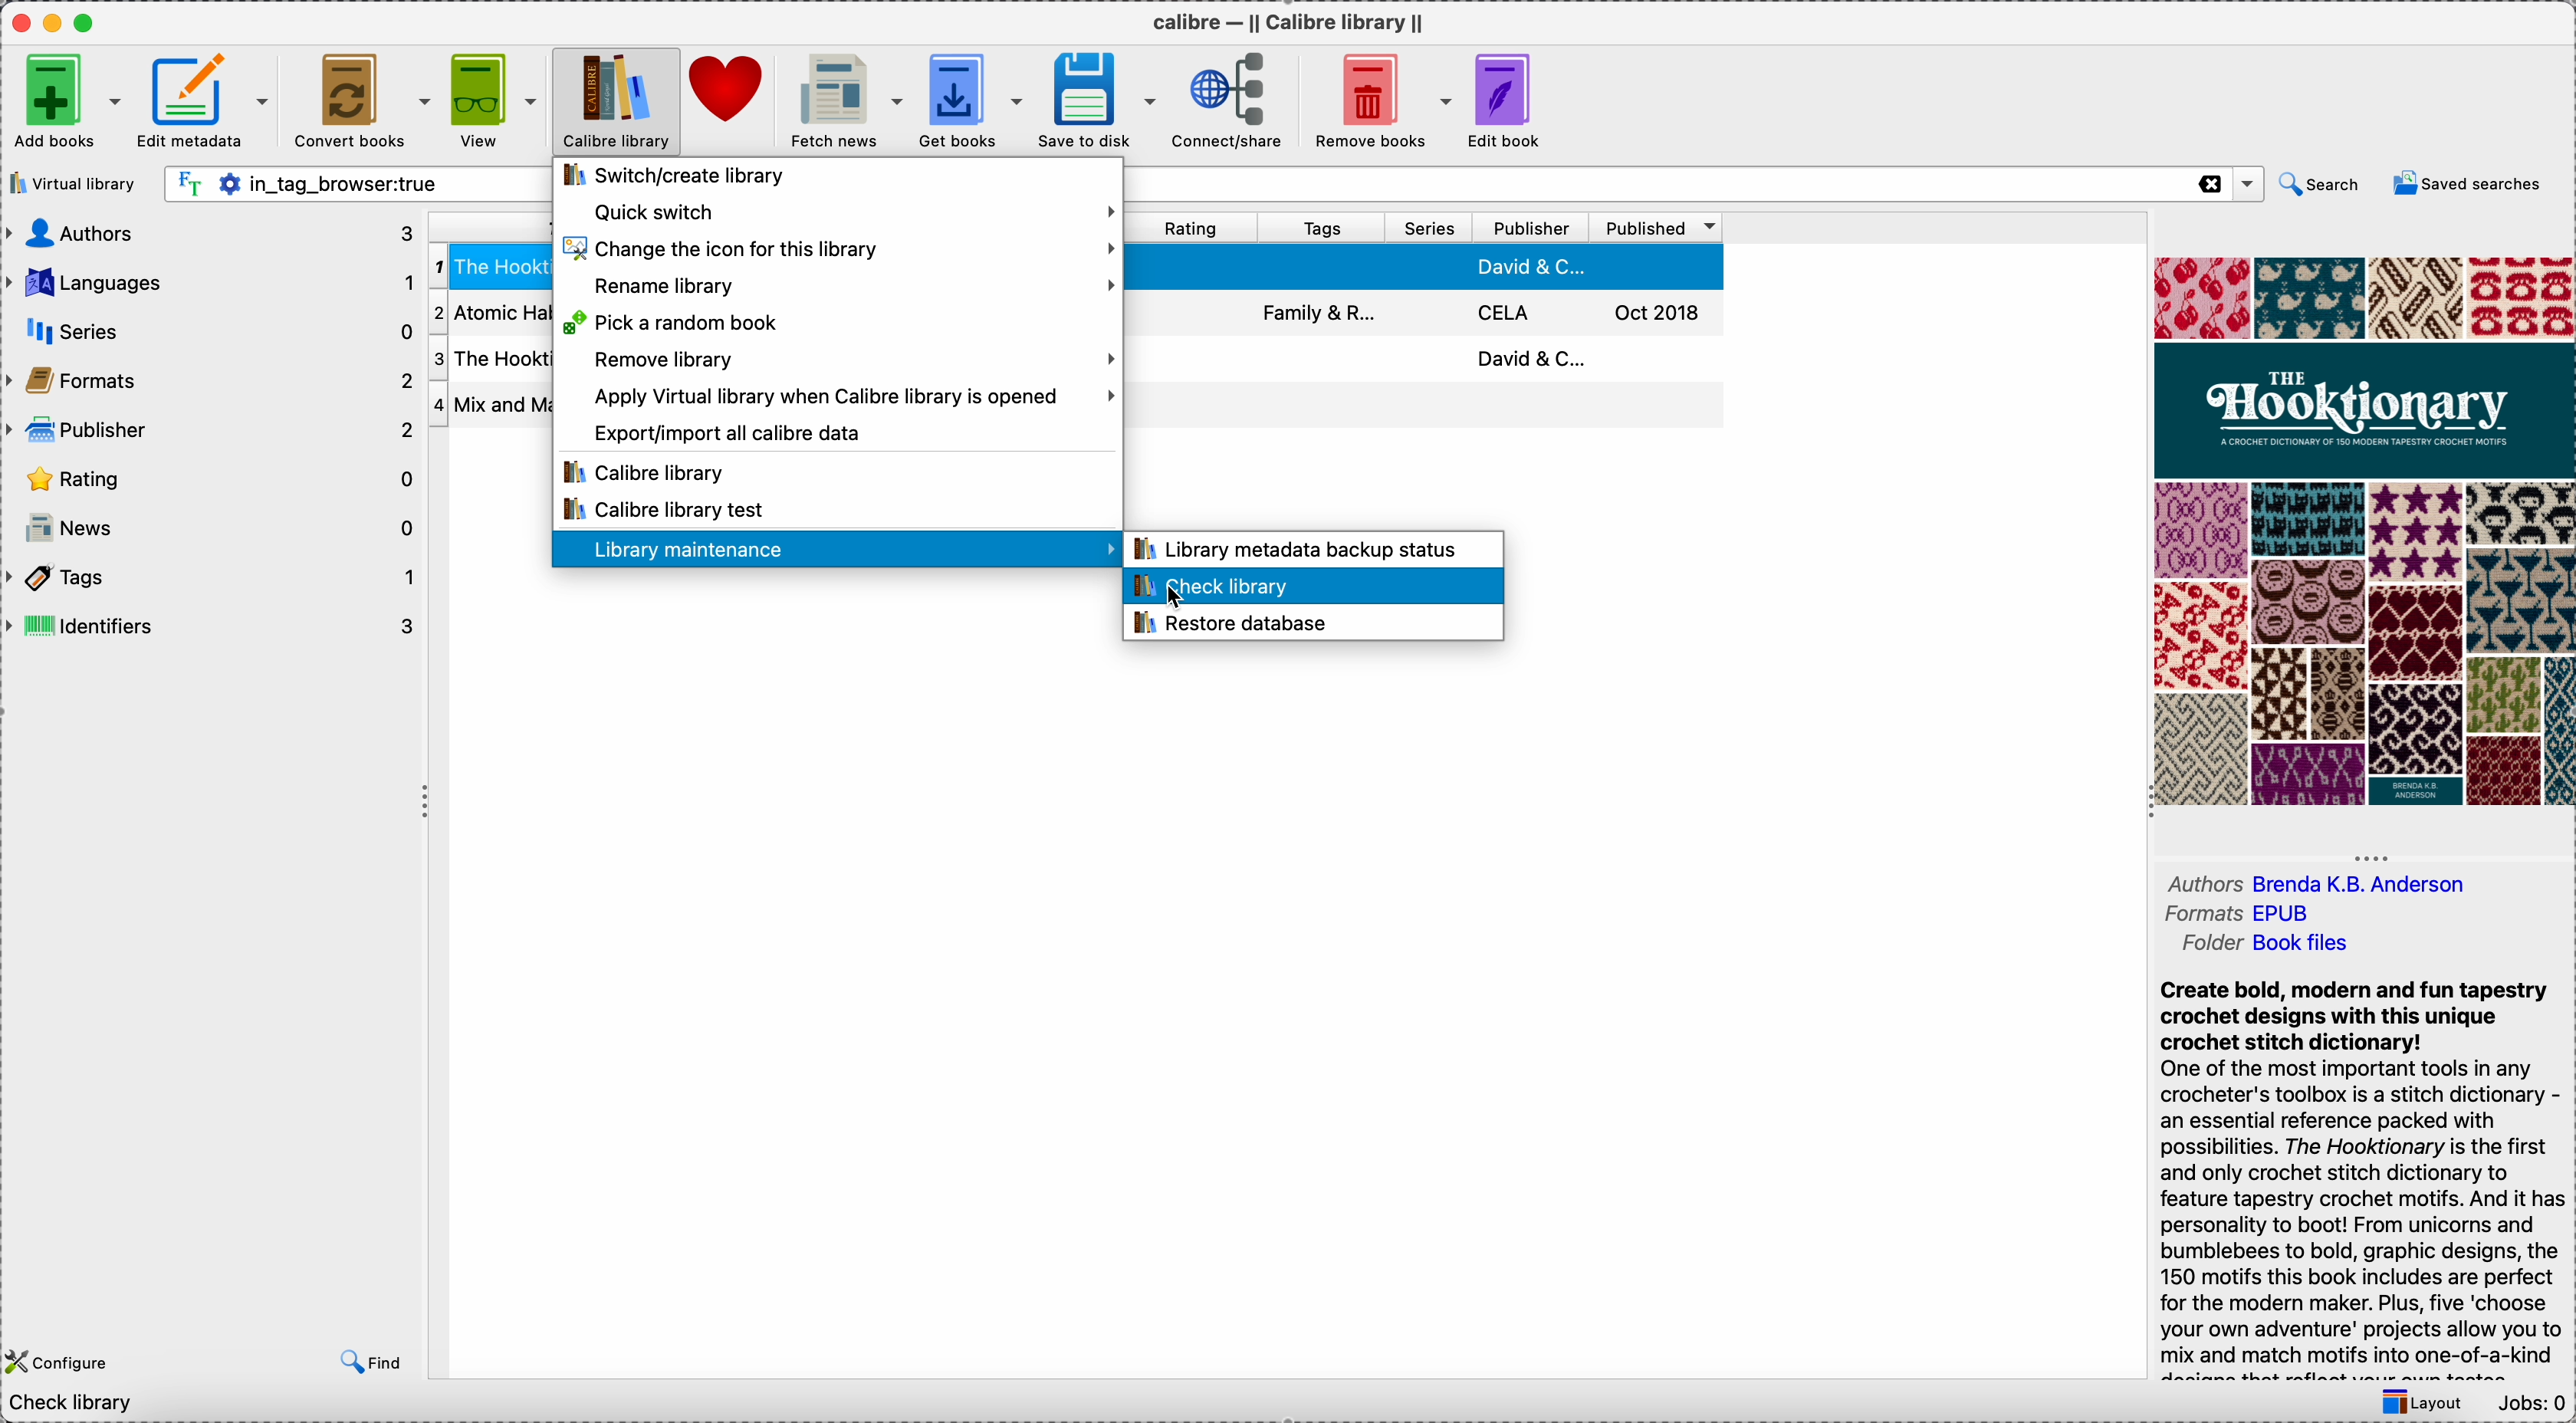 The height and width of the screenshot is (1423, 2576). I want to click on first book, so click(1436, 269).